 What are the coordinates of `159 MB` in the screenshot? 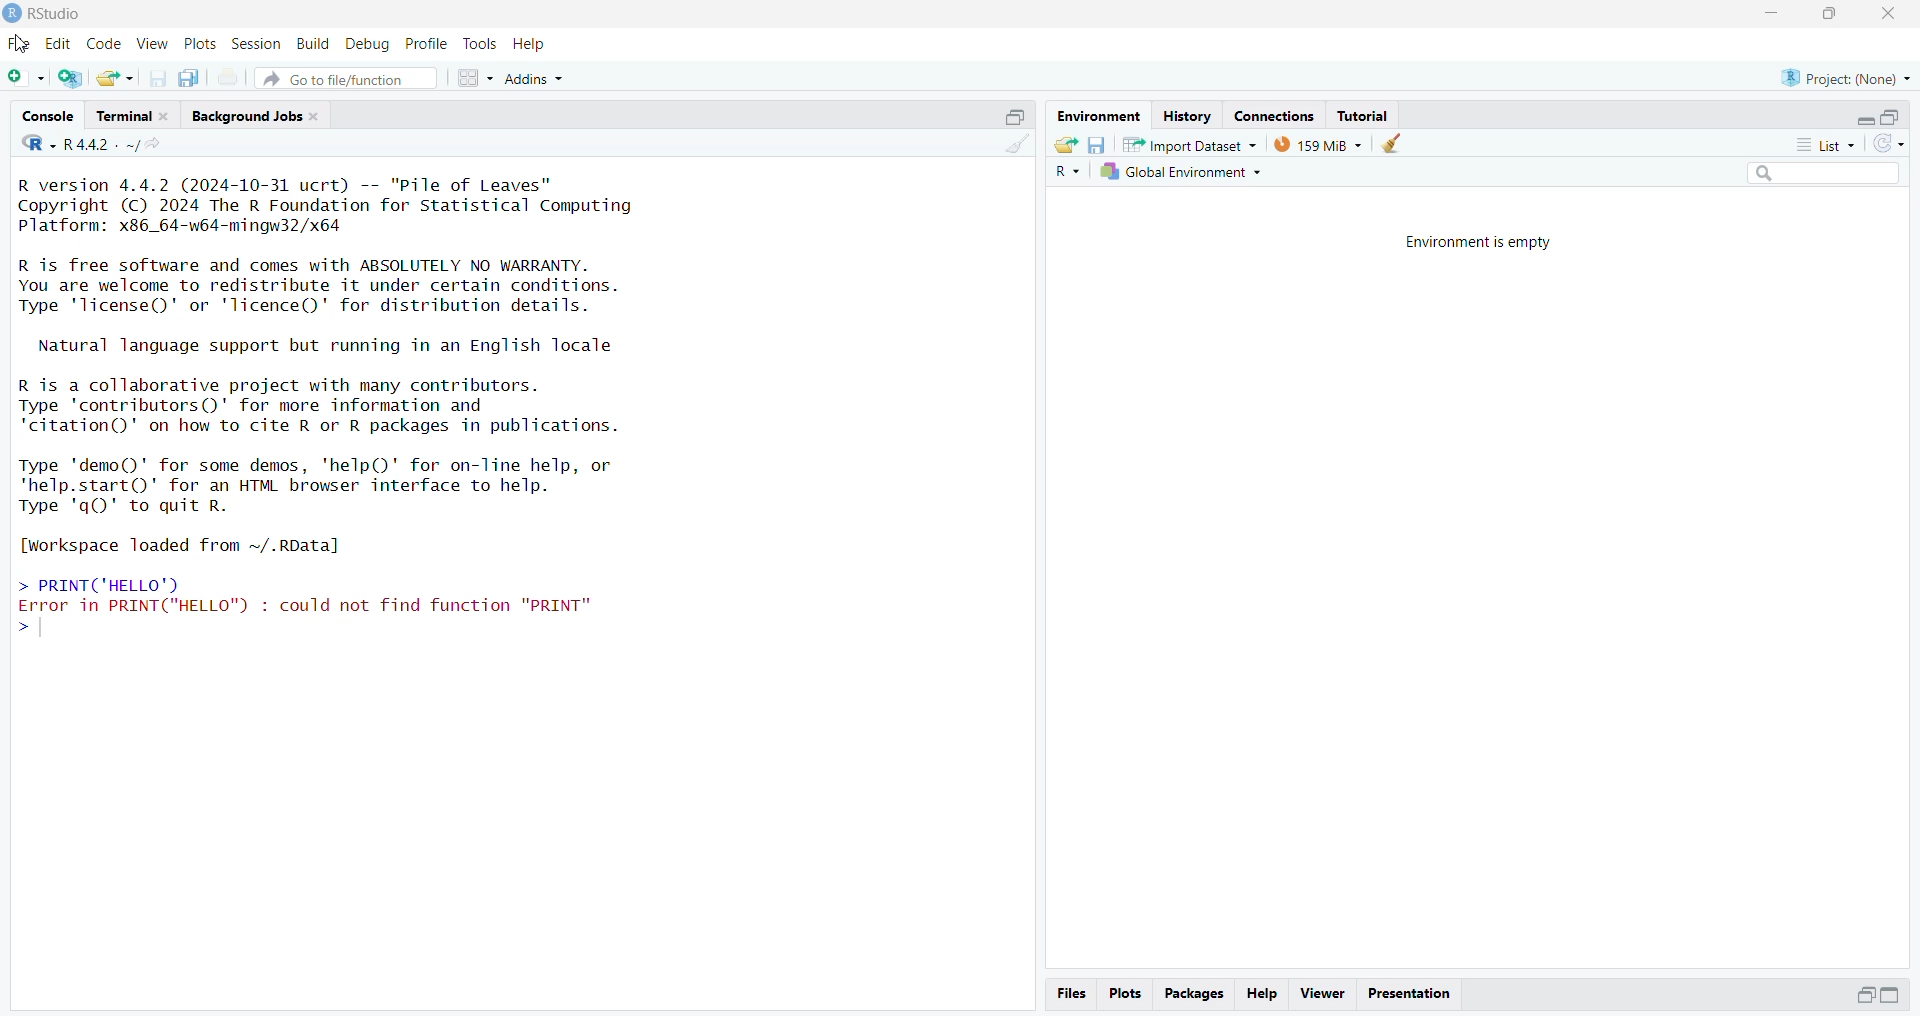 It's located at (1317, 144).